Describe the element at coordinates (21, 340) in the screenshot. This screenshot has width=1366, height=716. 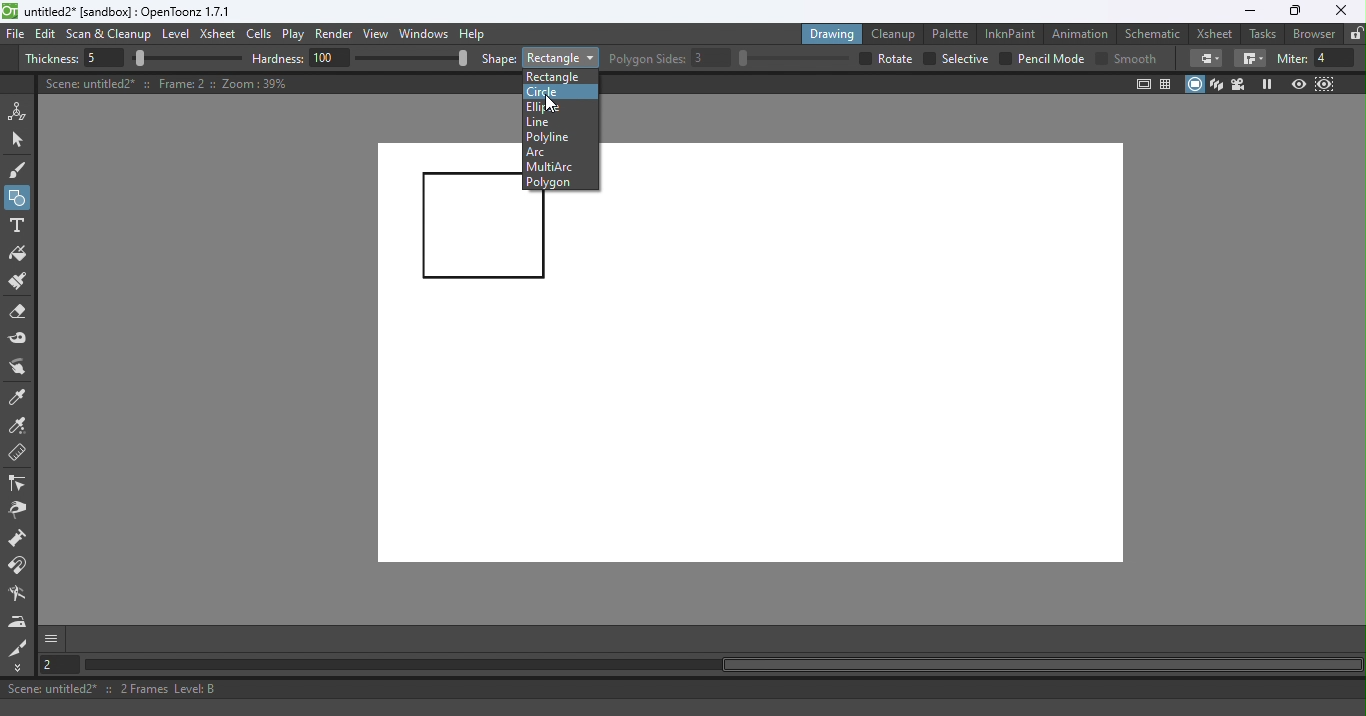
I see `Tape tool` at that location.